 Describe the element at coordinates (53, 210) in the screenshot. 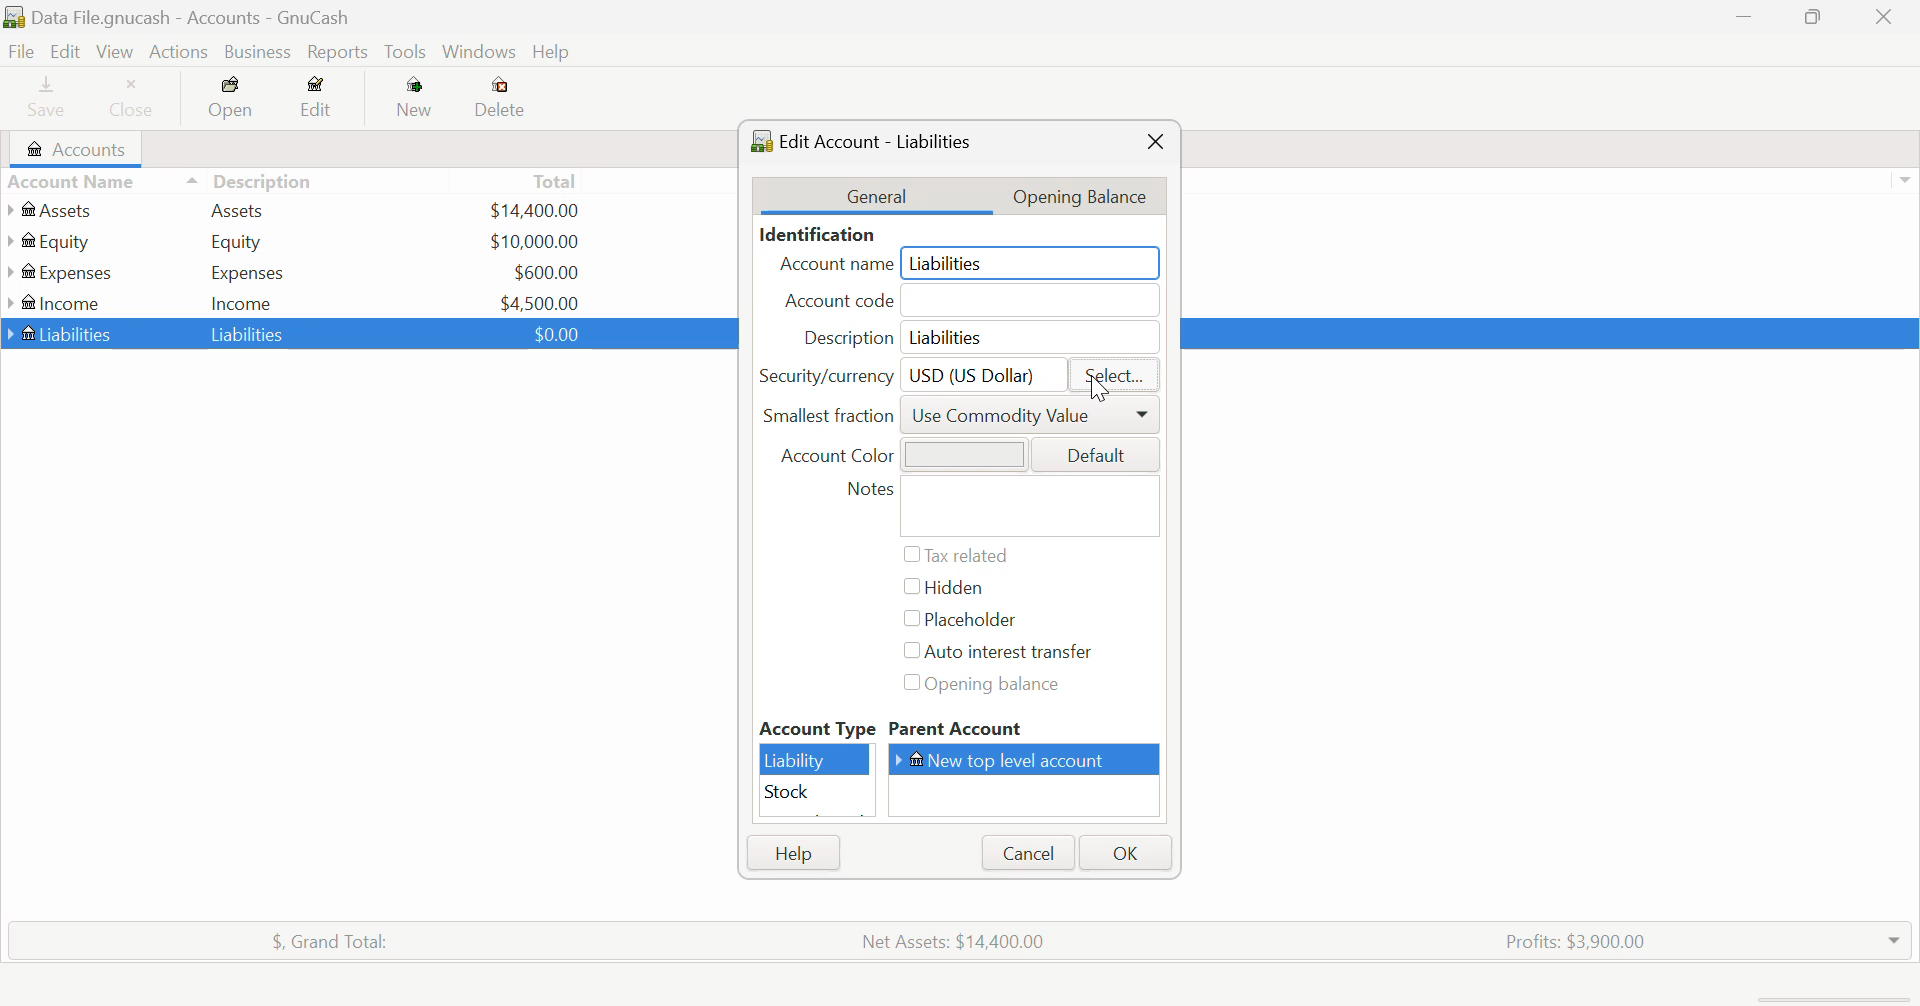

I see `Assets Account` at that location.